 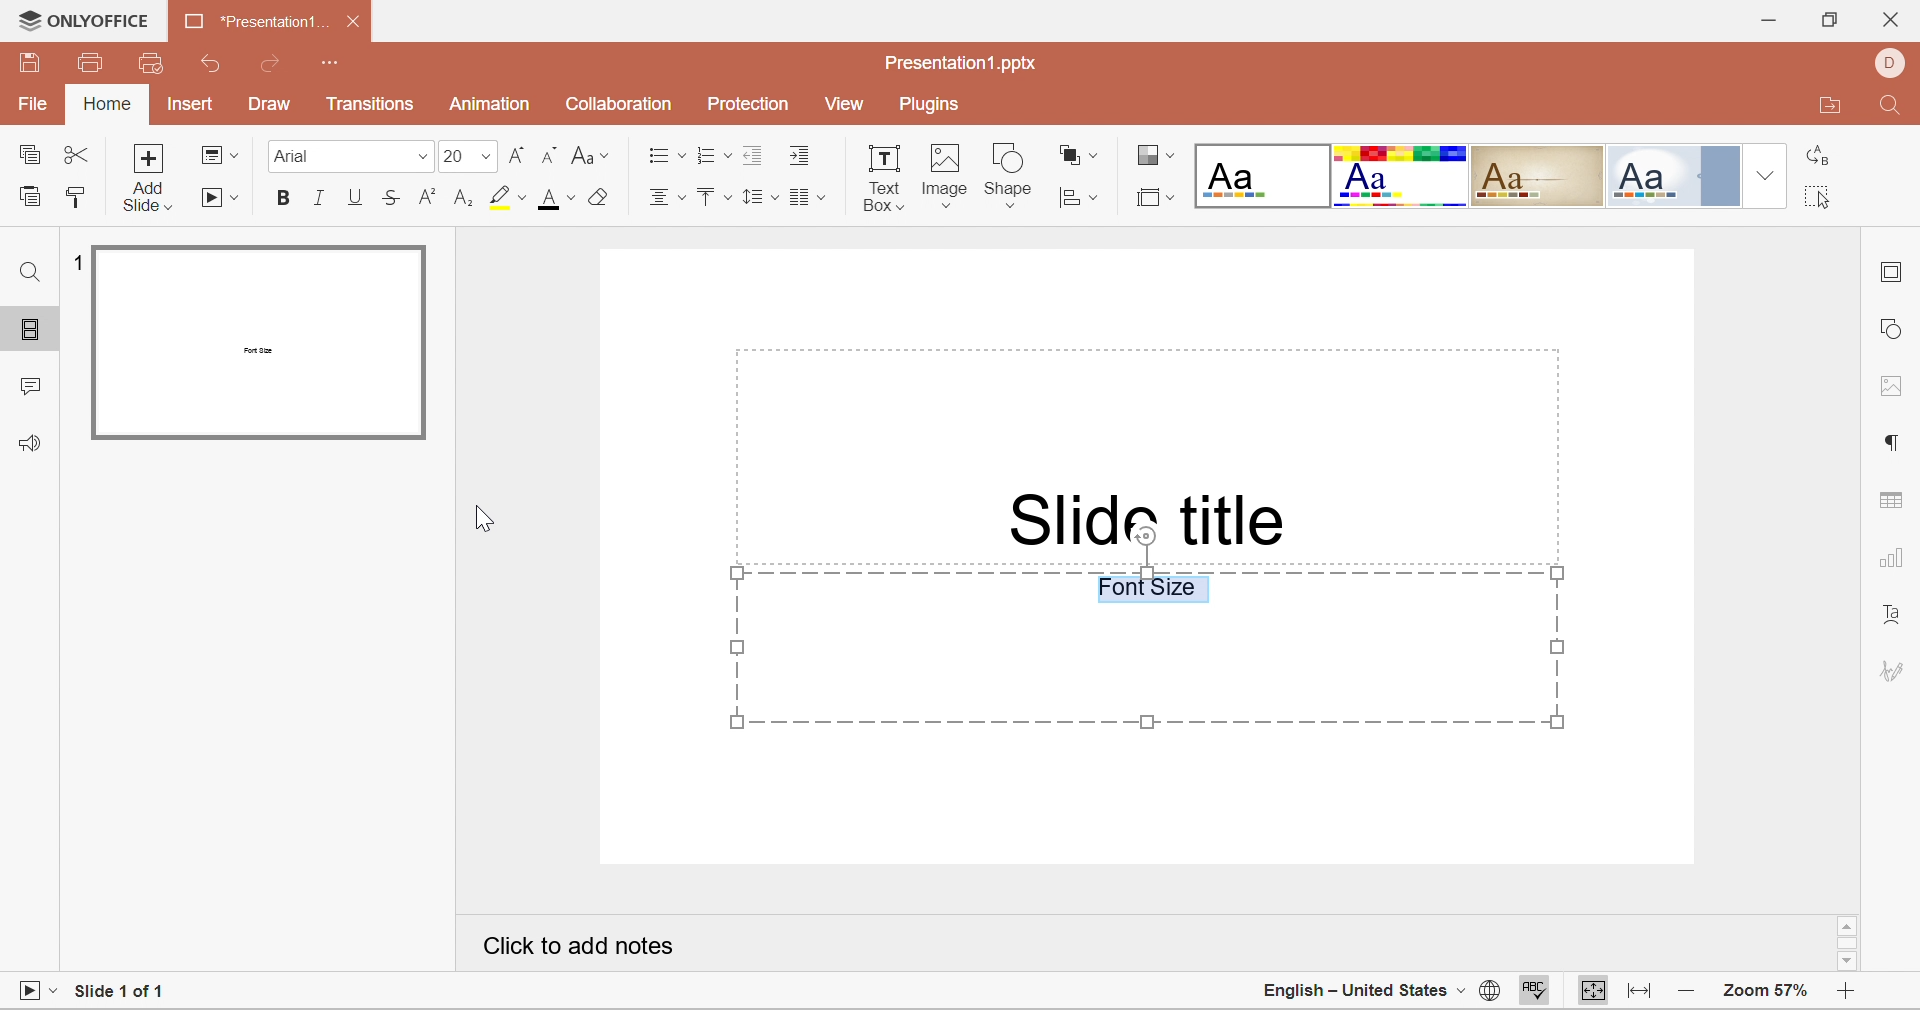 What do you see at coordinates (1766, 172) in the screenshot?
I see `Drop Down` at bounding box center [1766, 172].